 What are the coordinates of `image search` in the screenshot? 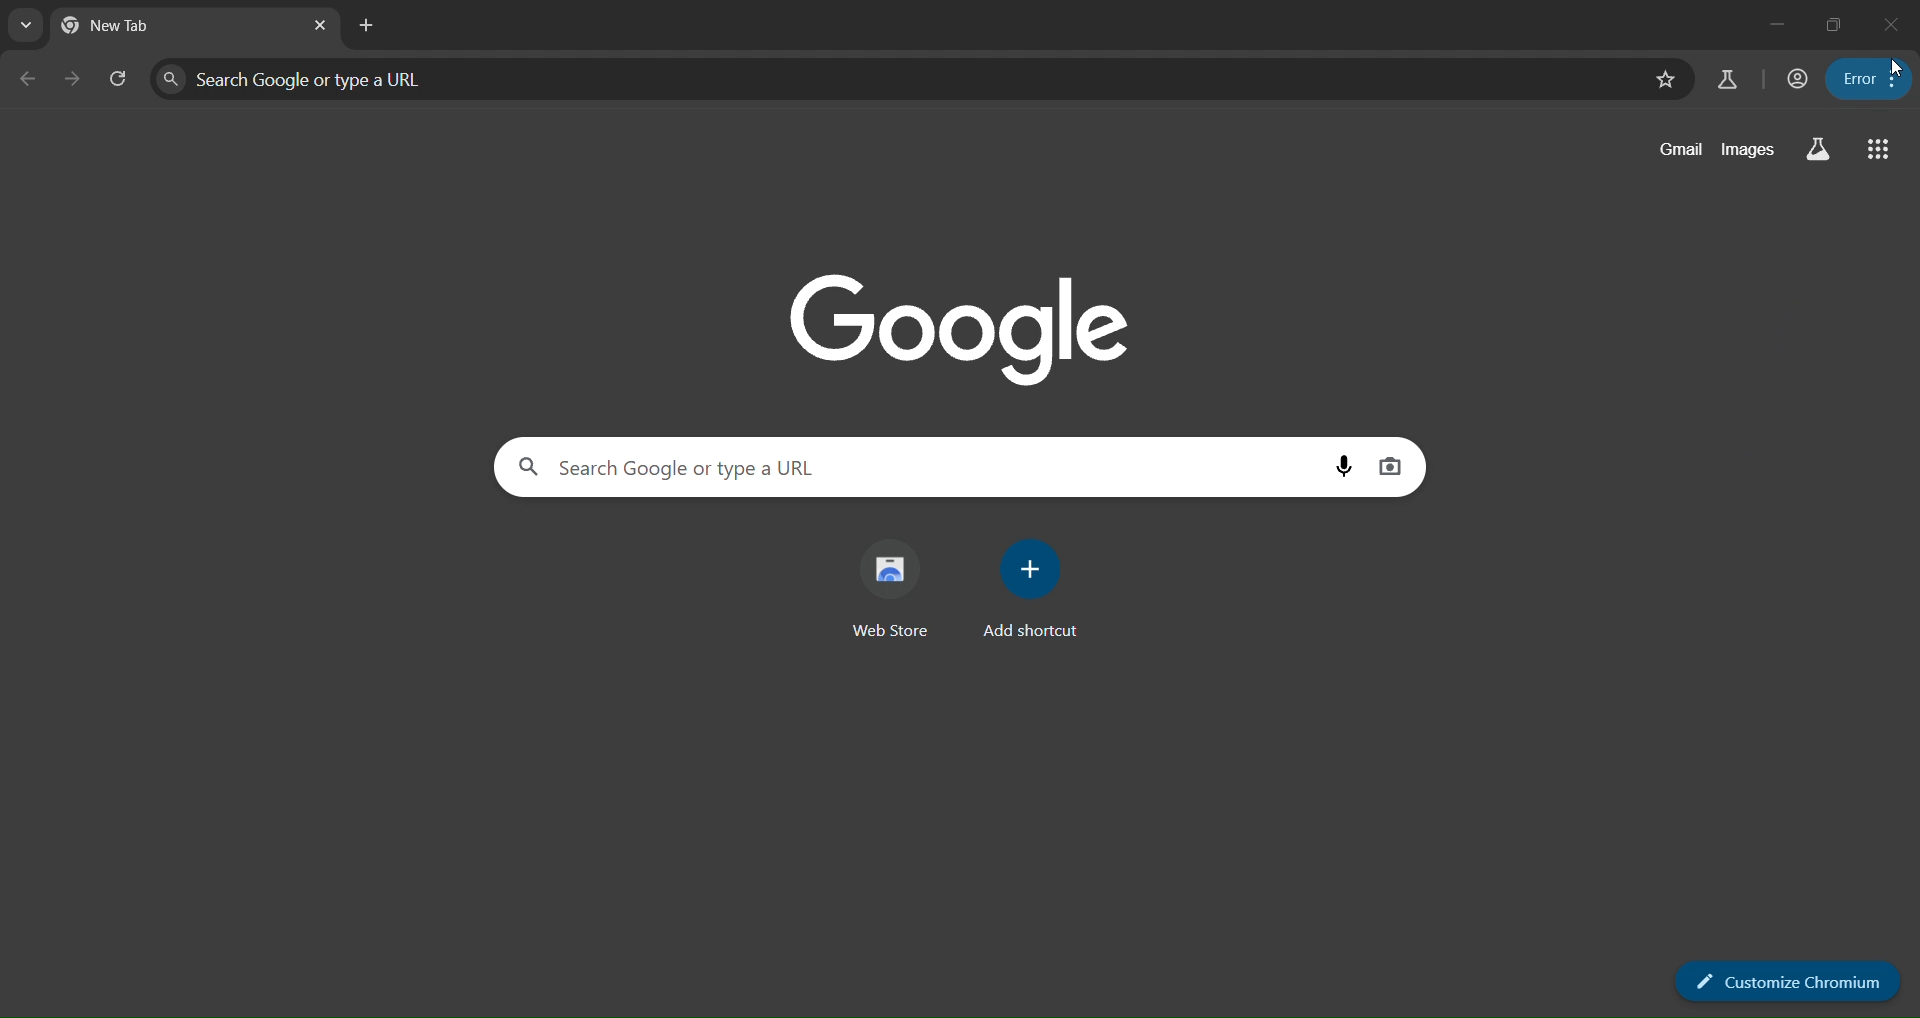 It's located at (1391, 470).